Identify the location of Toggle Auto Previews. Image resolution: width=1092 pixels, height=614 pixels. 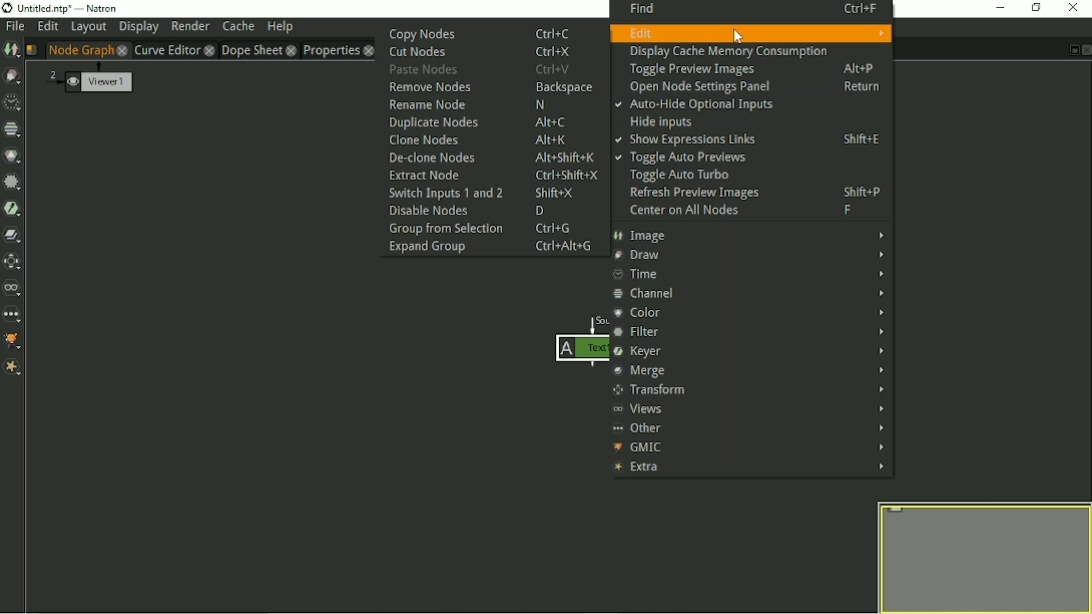
(681, 158).